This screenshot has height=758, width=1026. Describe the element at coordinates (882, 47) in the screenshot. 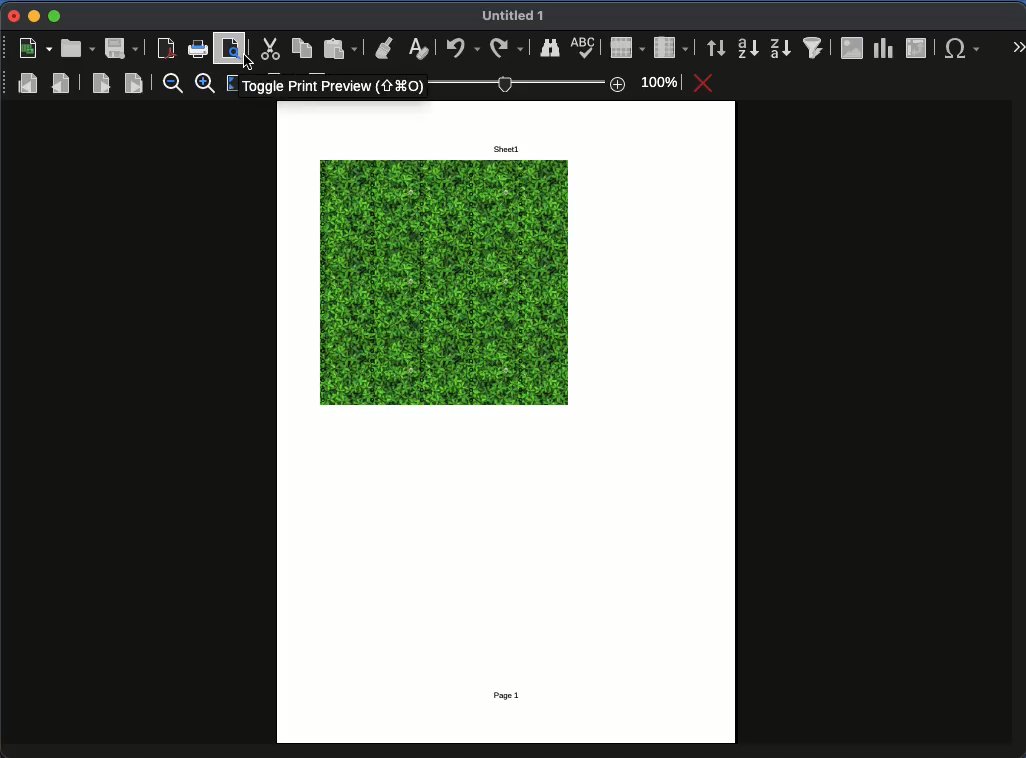

I see `chart` at that location.